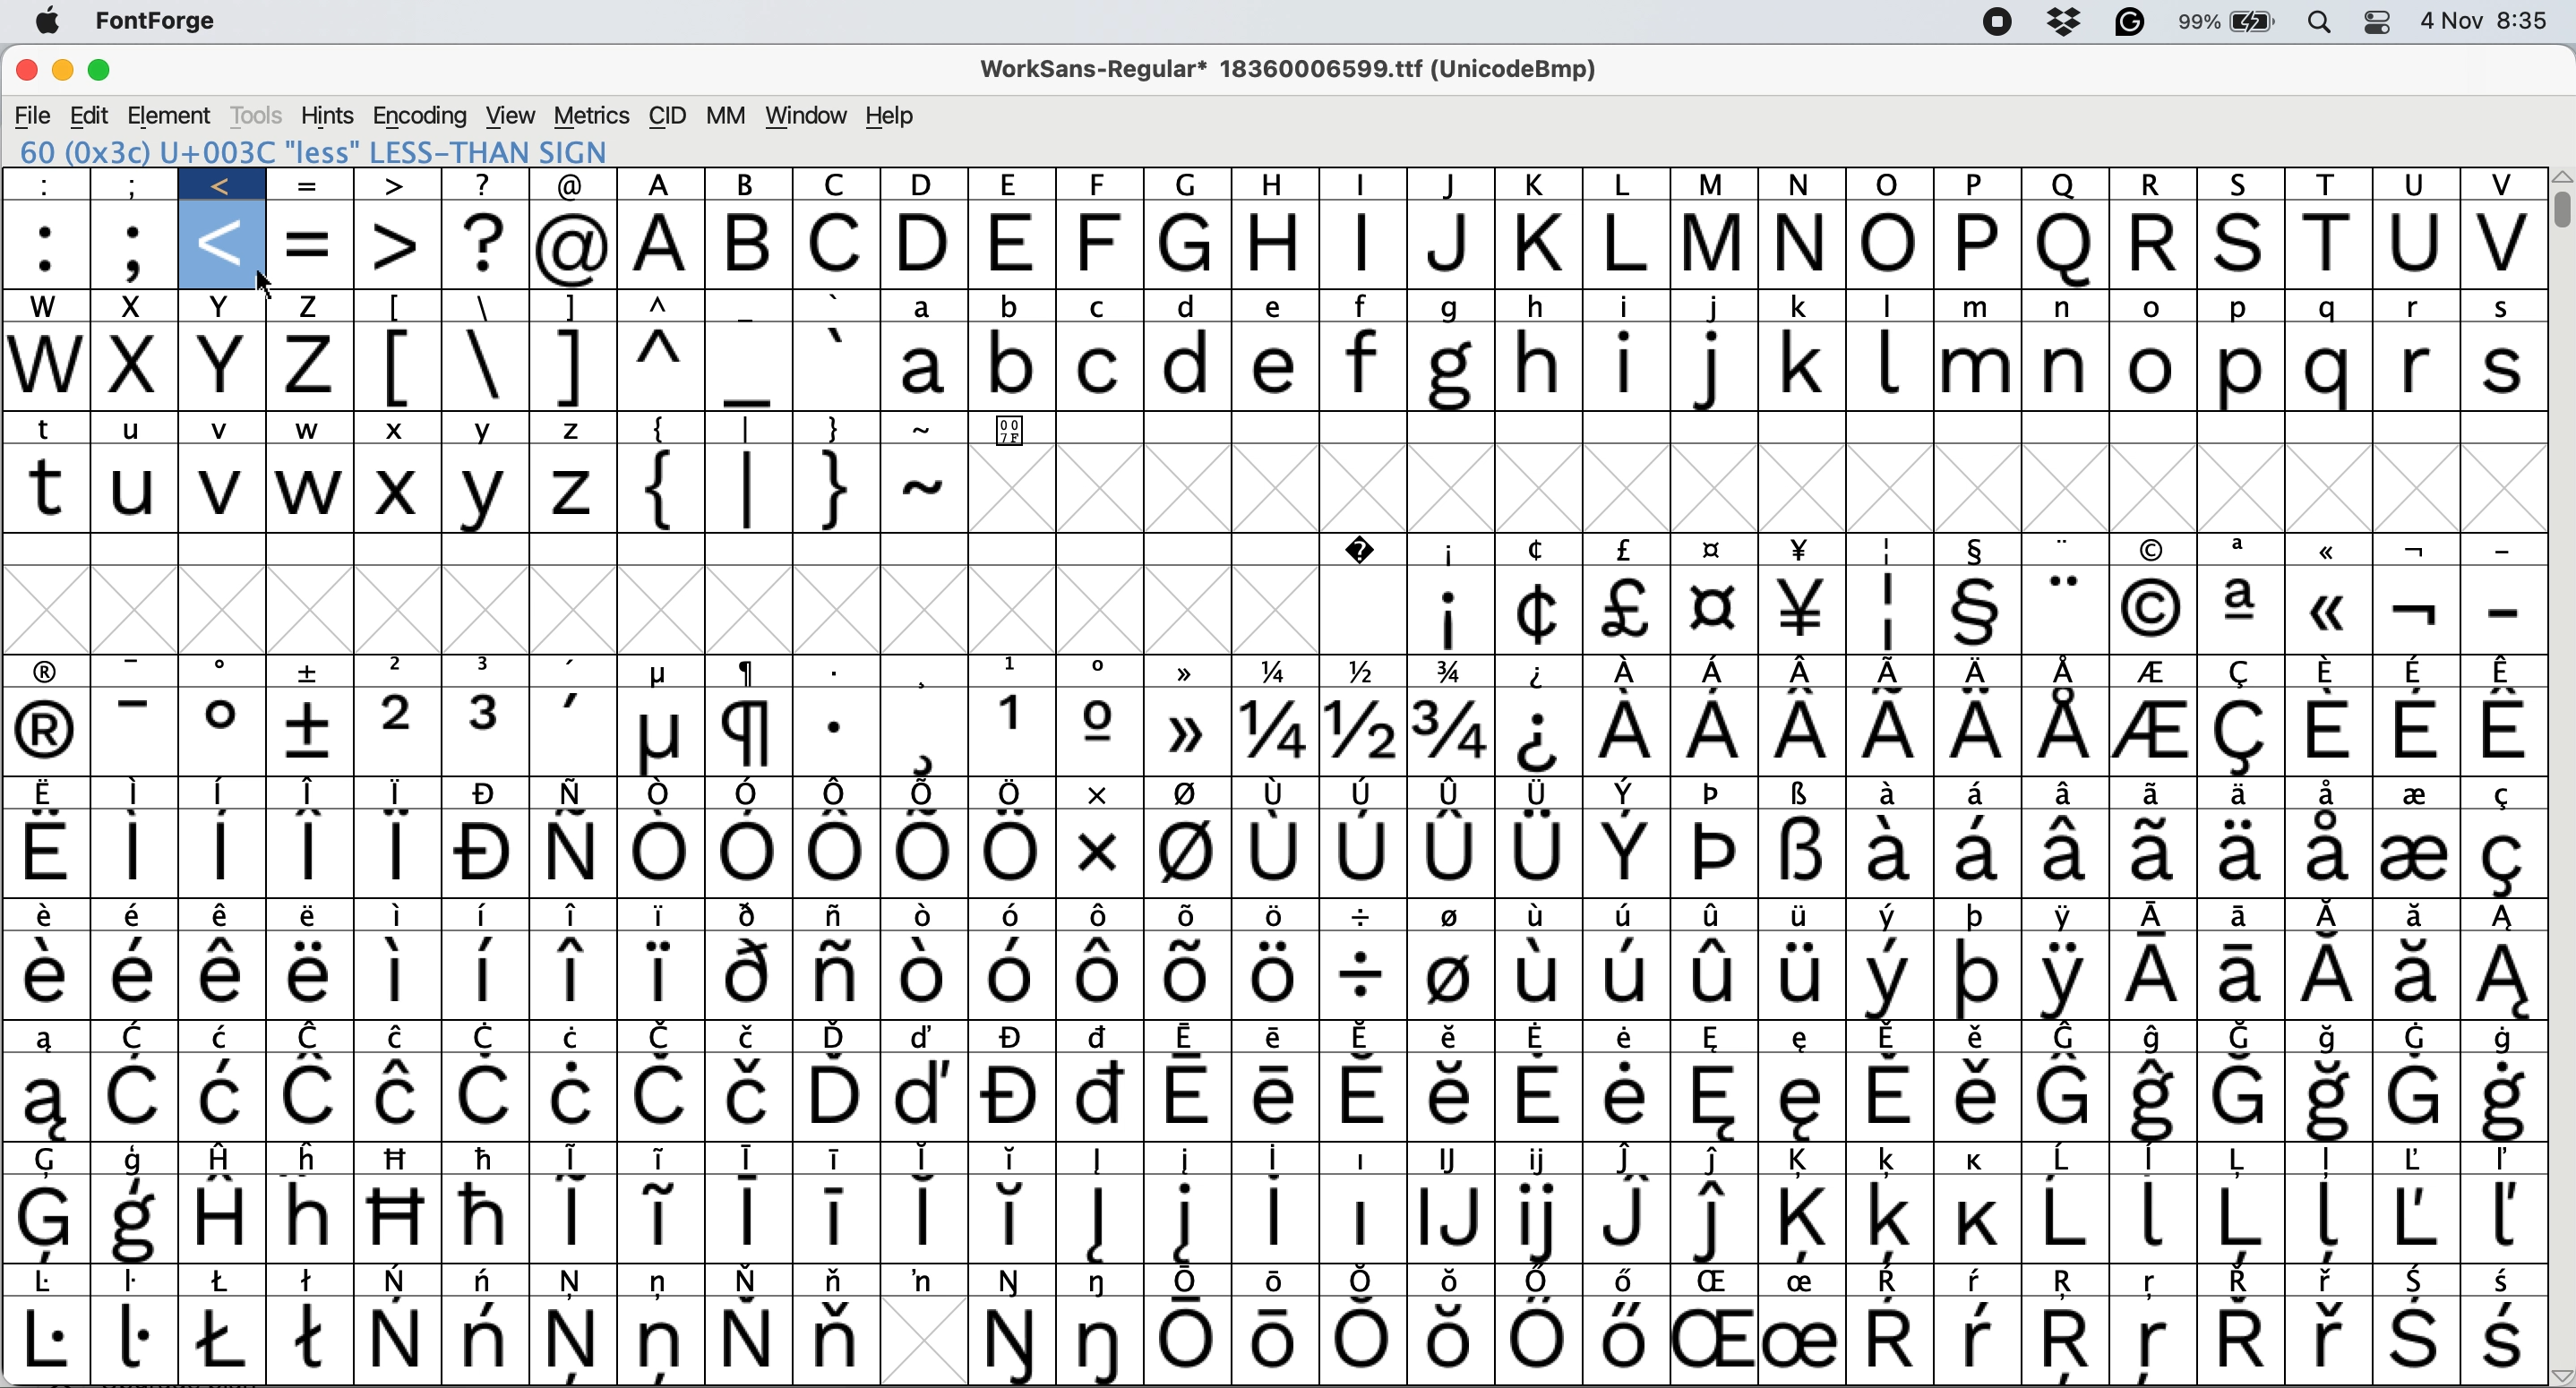 This screenshot has height=1388, width=2576. Describe the element at coordinates (92, 115) in the screenshot. I see `edit` at that location.